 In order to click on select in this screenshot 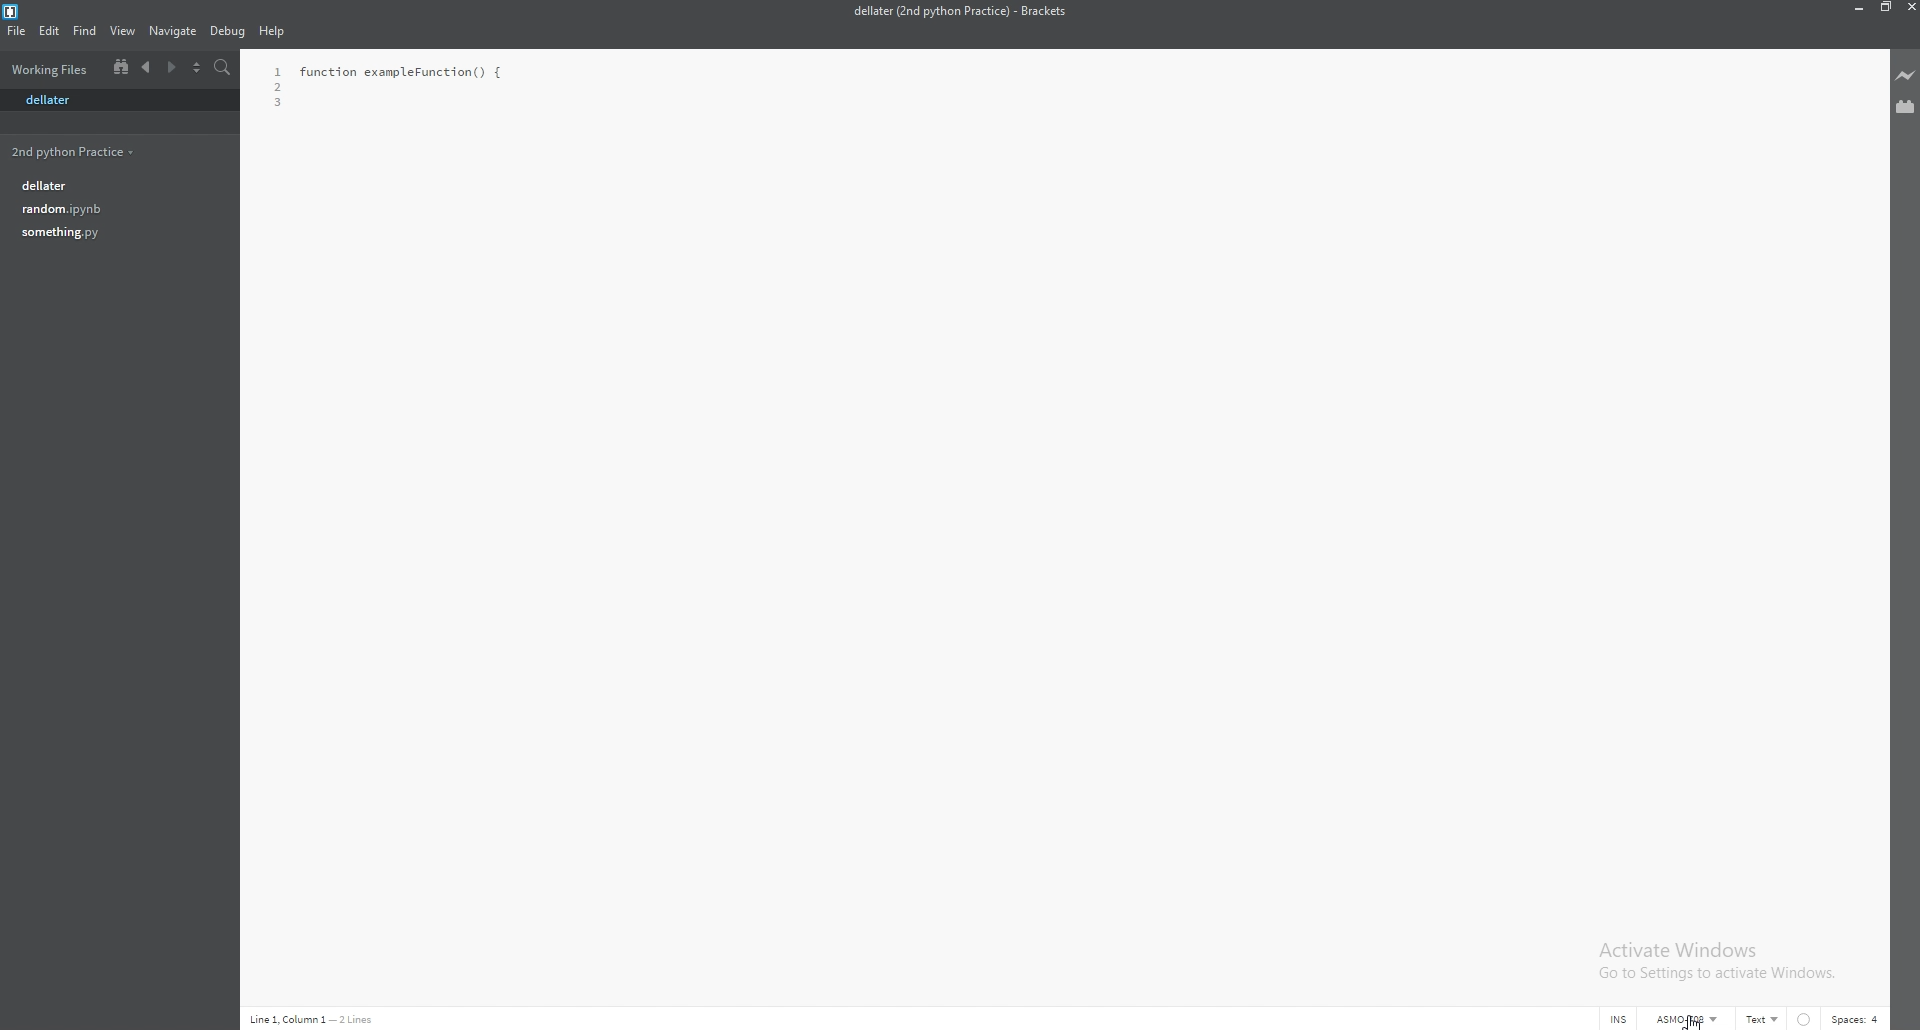, I will do `click(196, 69)`.